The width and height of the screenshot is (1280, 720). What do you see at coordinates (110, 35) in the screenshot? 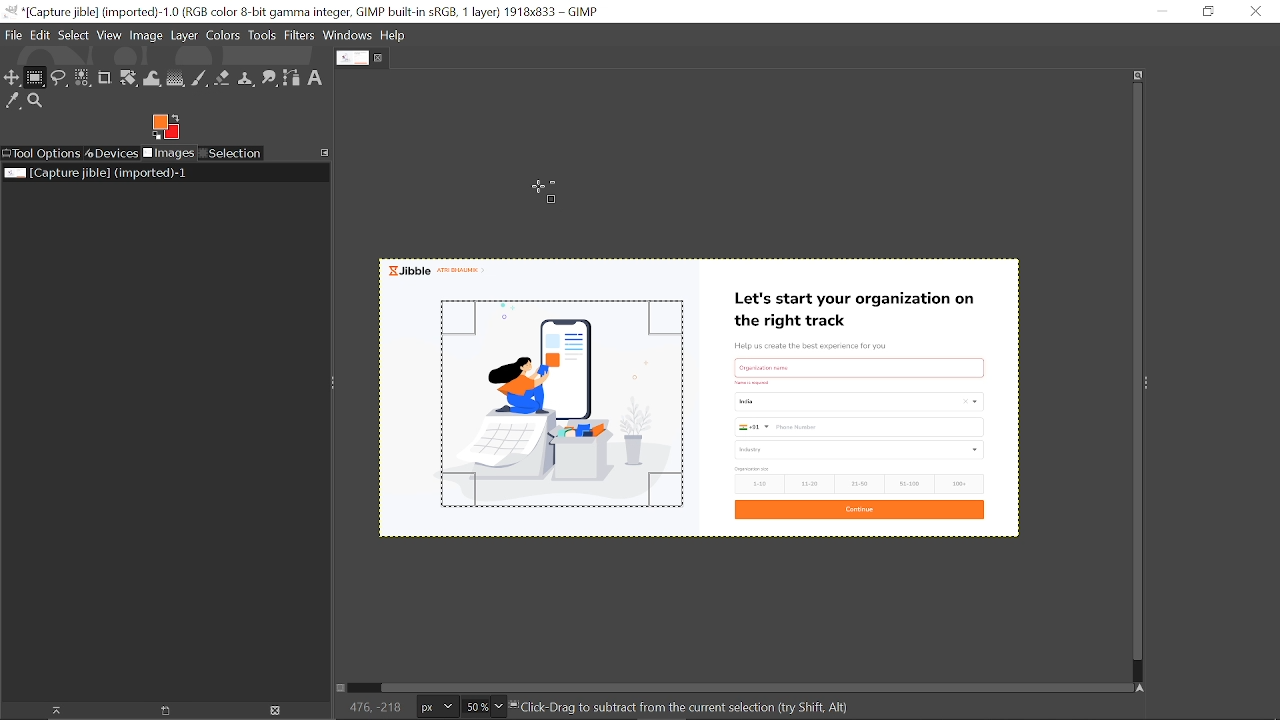
I see `View` at bounding box center [110, 35].